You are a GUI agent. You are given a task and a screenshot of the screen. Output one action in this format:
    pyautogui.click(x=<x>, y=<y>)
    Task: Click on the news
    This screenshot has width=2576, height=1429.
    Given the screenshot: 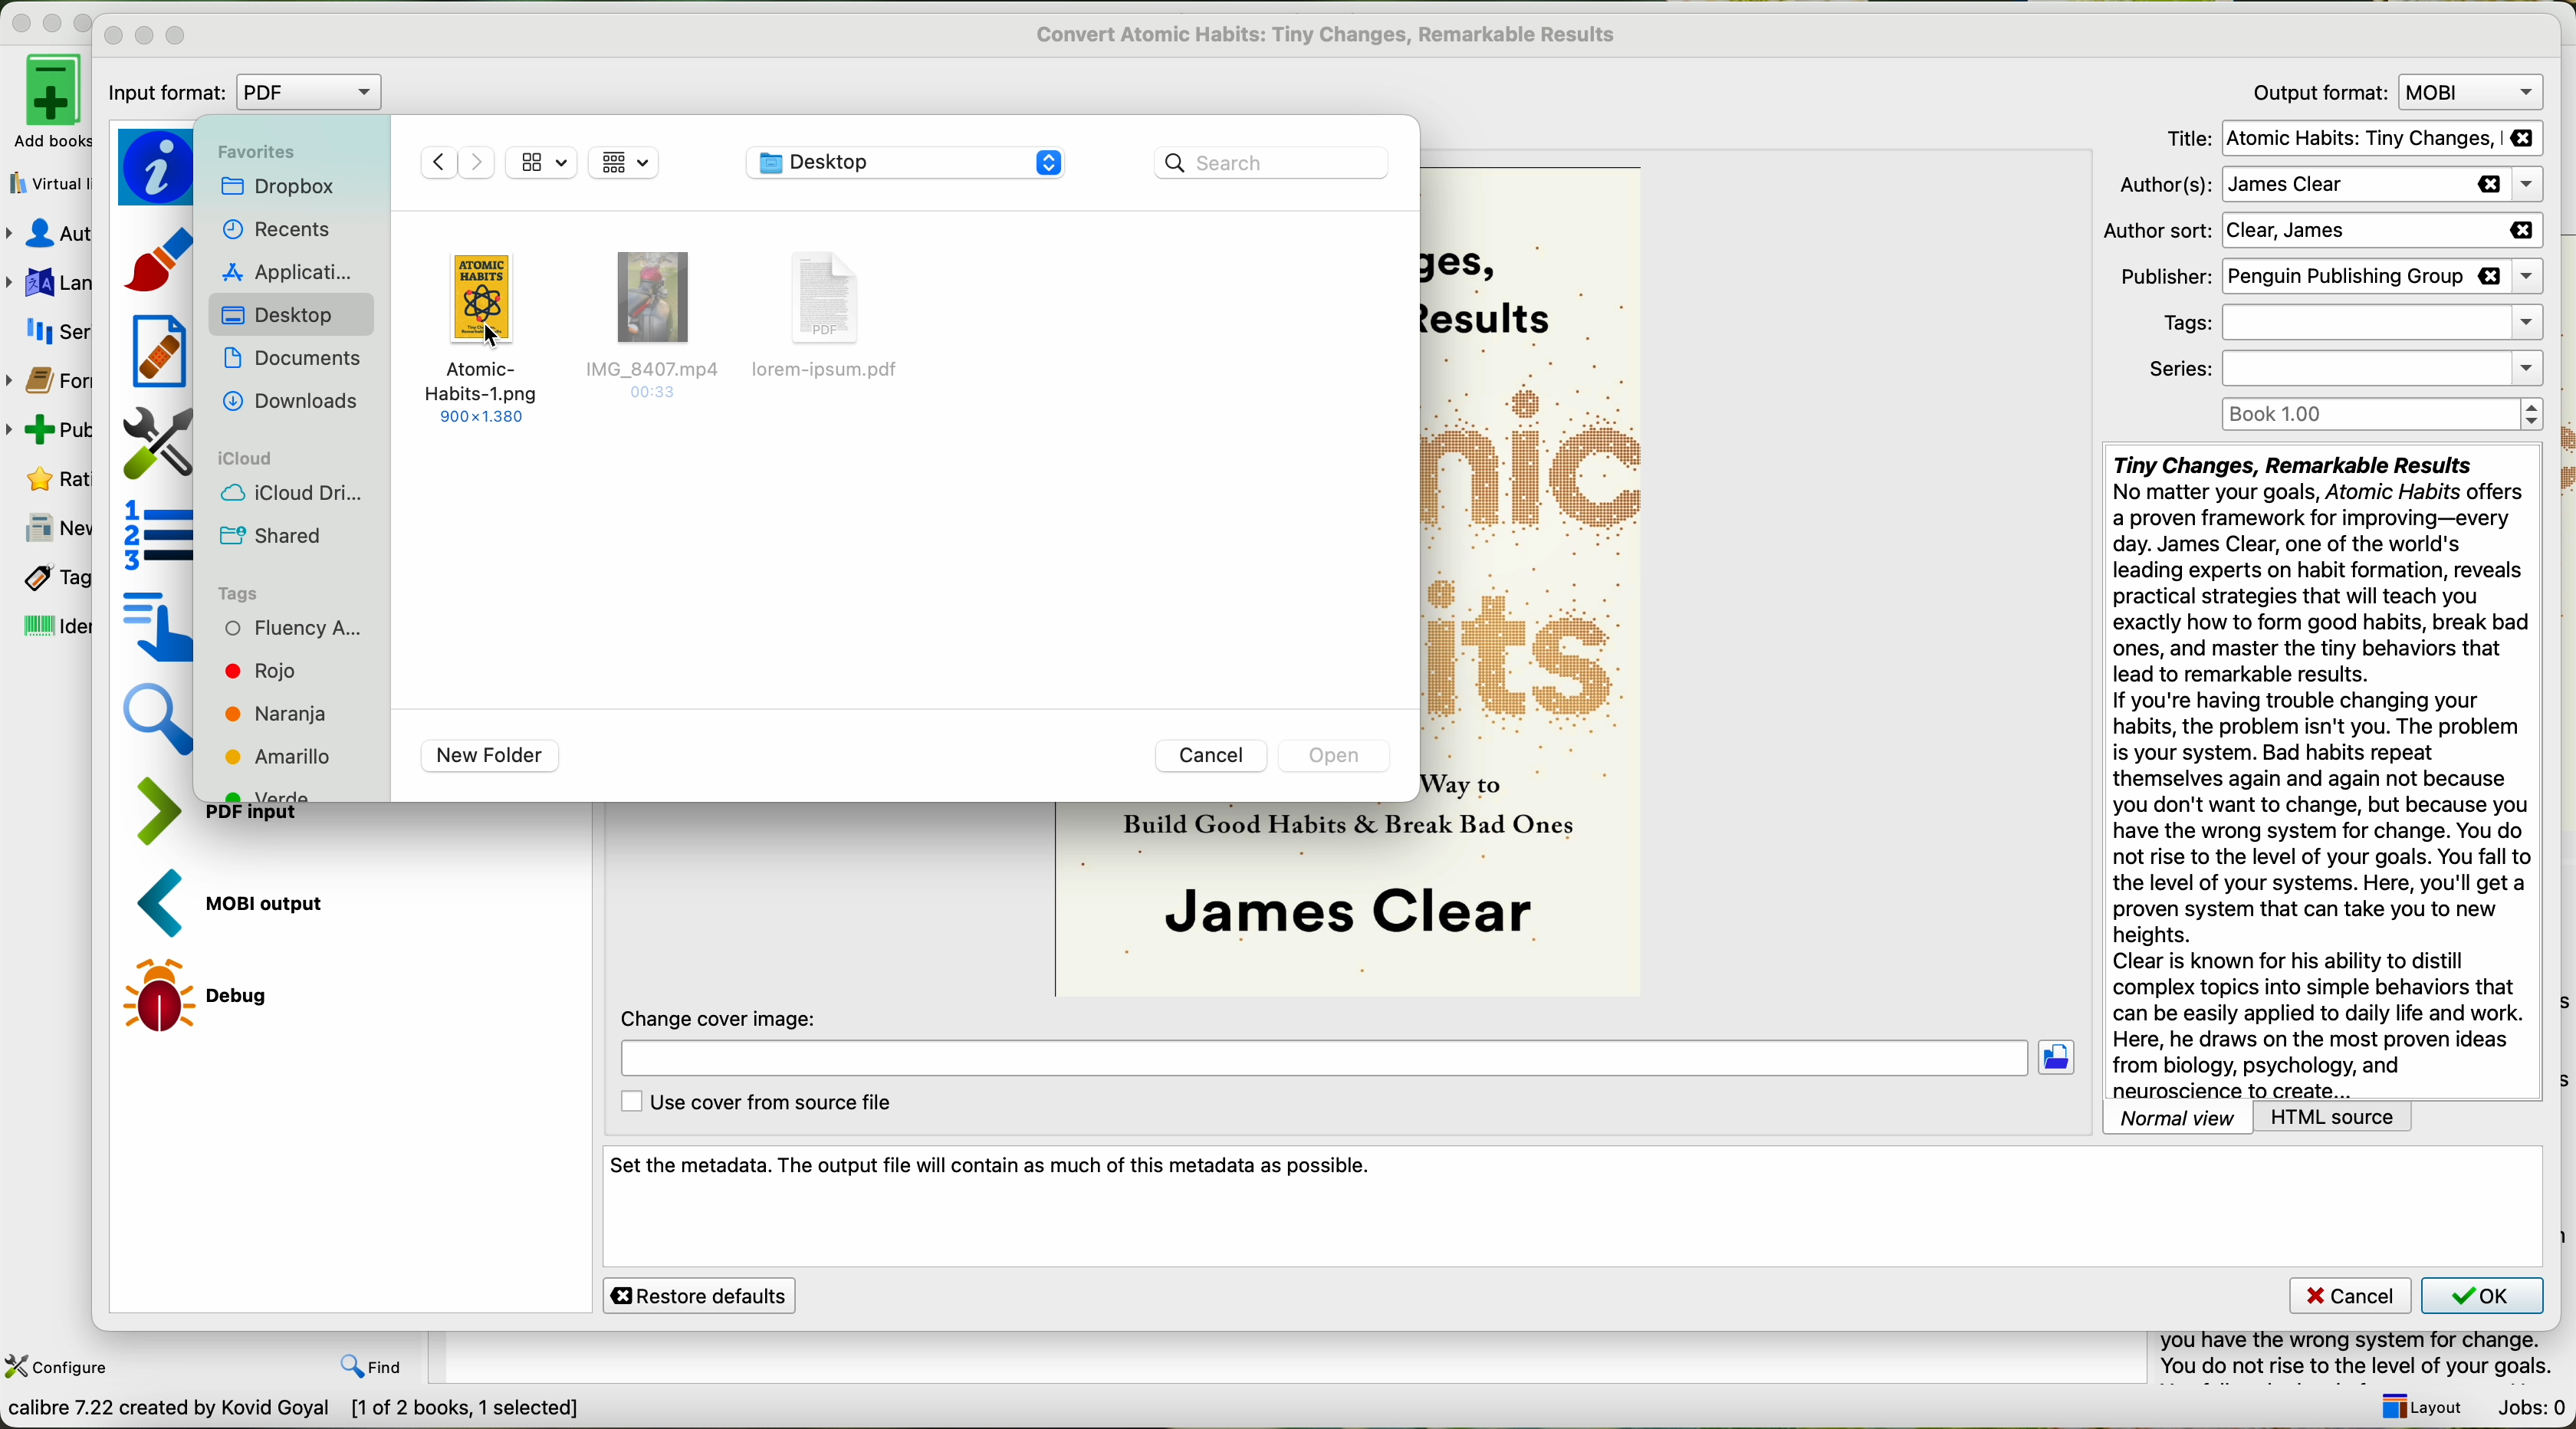 What is the action you would take?
    pyautogui.click(x=47, y=530)
    